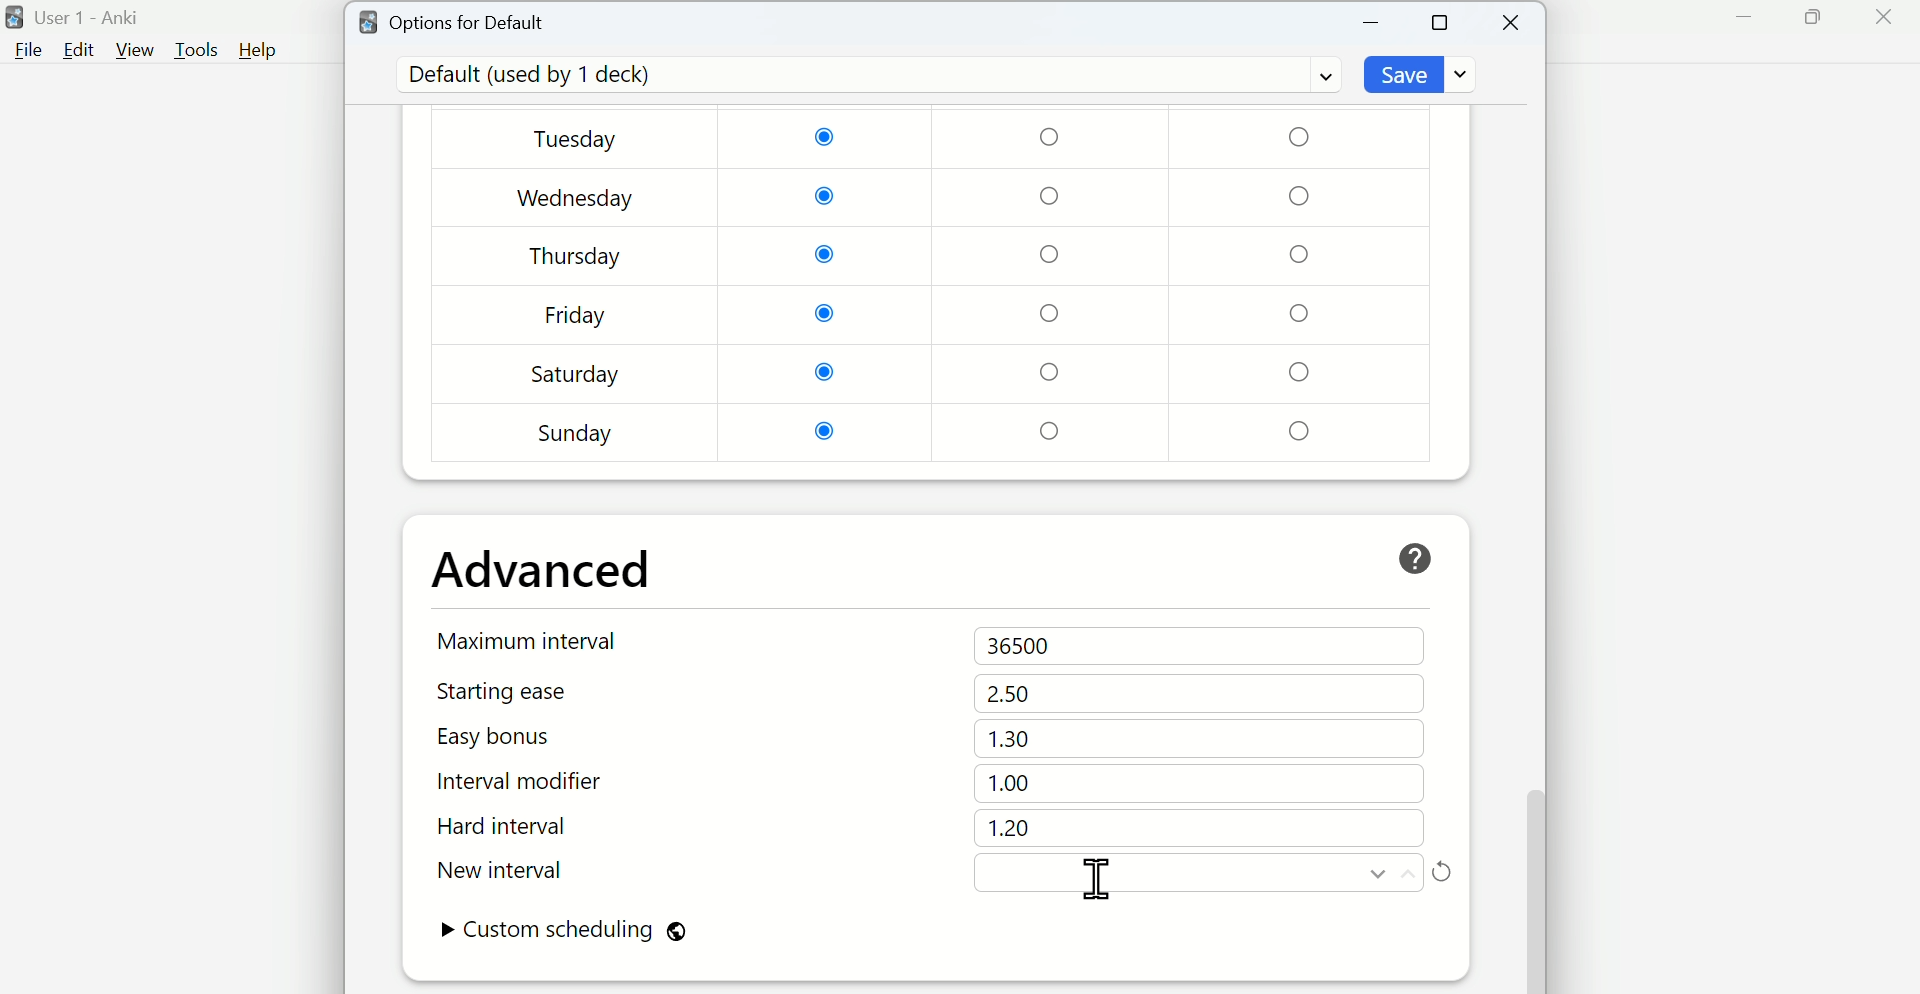 The height and width of the screenshot is (994, 1920). What do you see at coordinates (577, 433) in the screenshot?
I see `Sunday` at bounding box center [577, 433].